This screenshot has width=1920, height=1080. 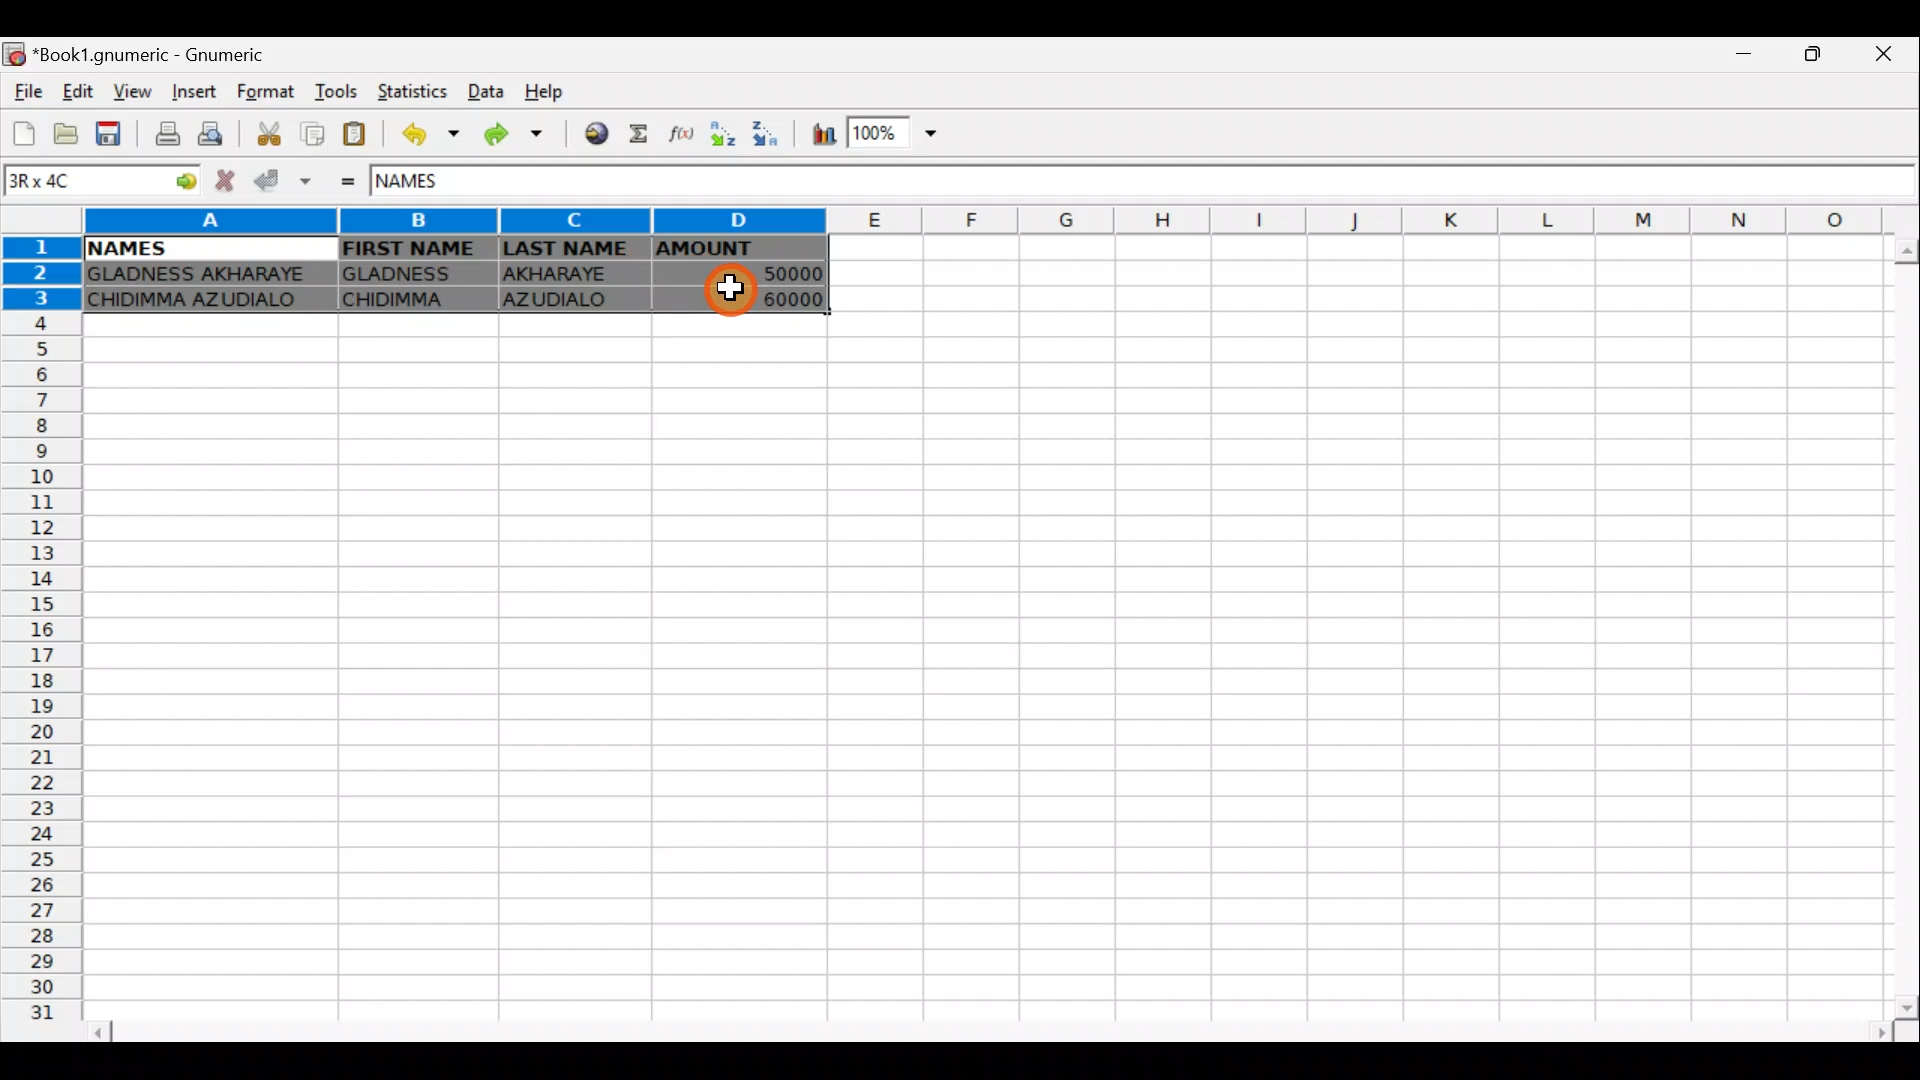 What do you see at coordinates (350, 184) in the screenshot?
I see `Enter formula` at bounding box center [350, 184].